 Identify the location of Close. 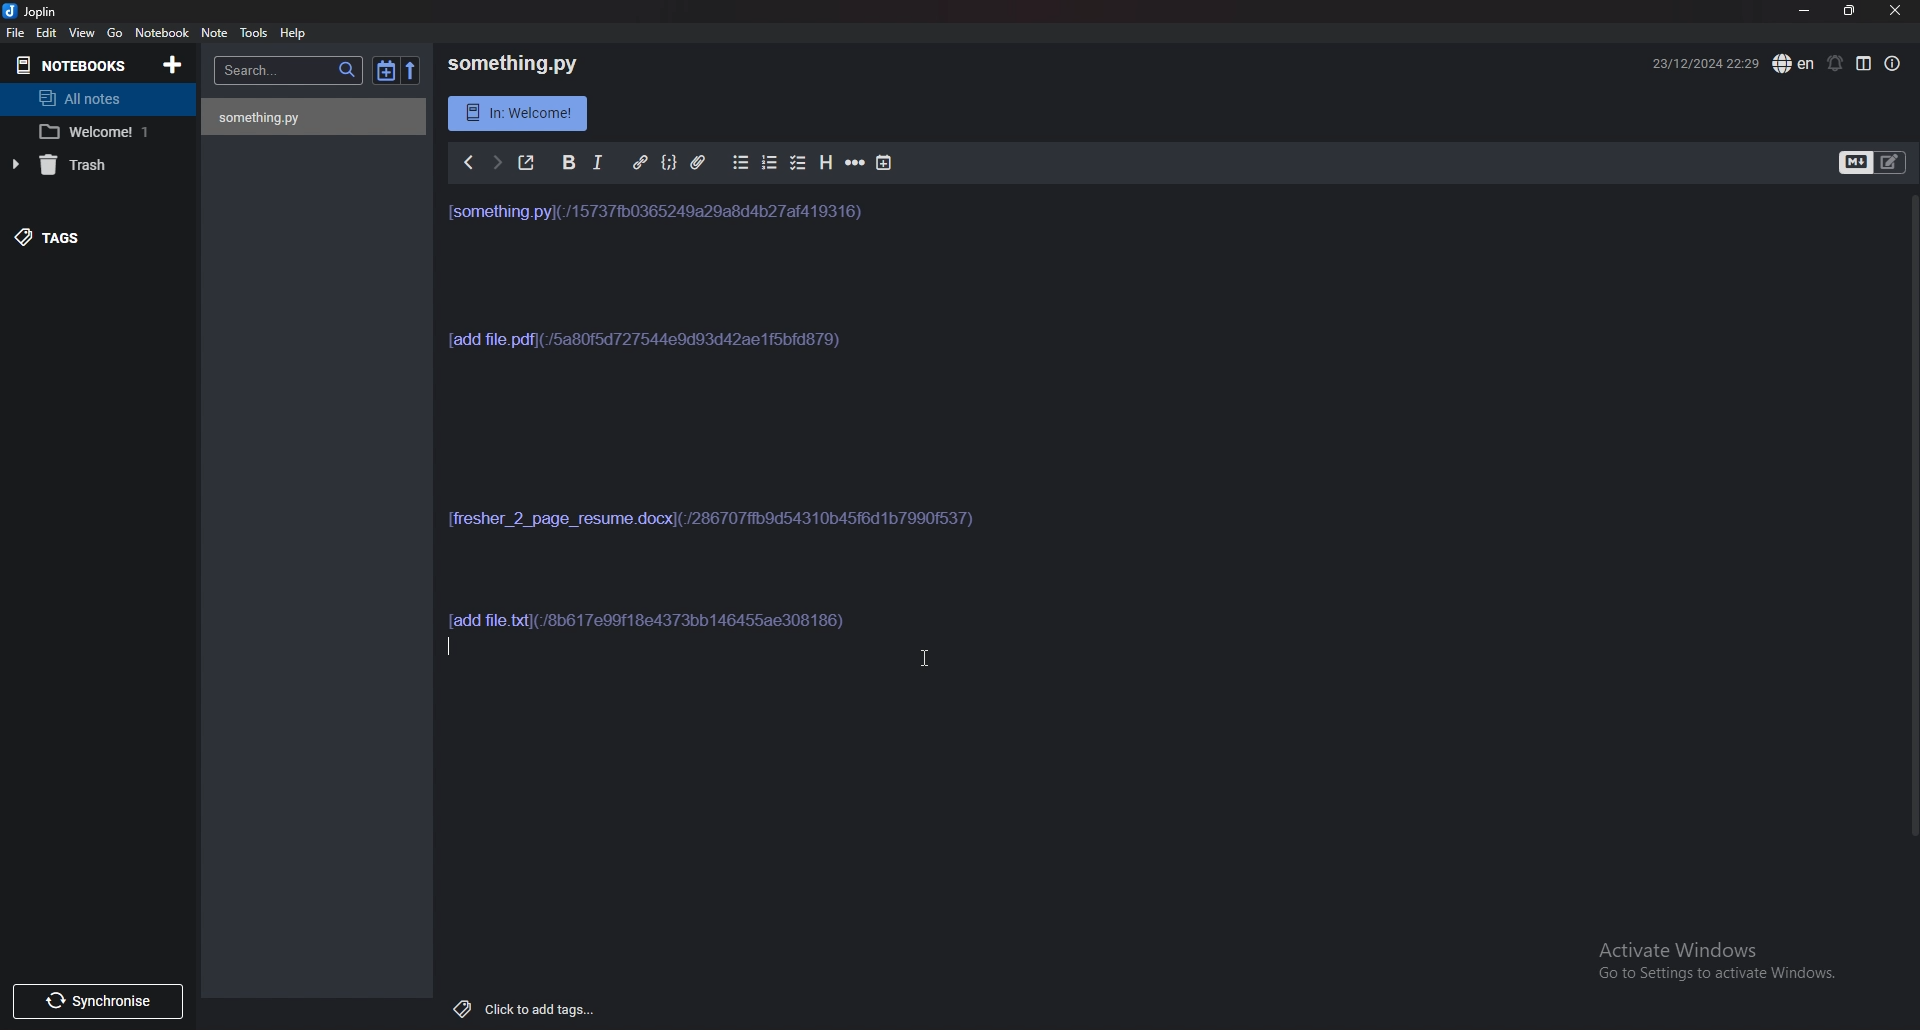
(1897, 10).